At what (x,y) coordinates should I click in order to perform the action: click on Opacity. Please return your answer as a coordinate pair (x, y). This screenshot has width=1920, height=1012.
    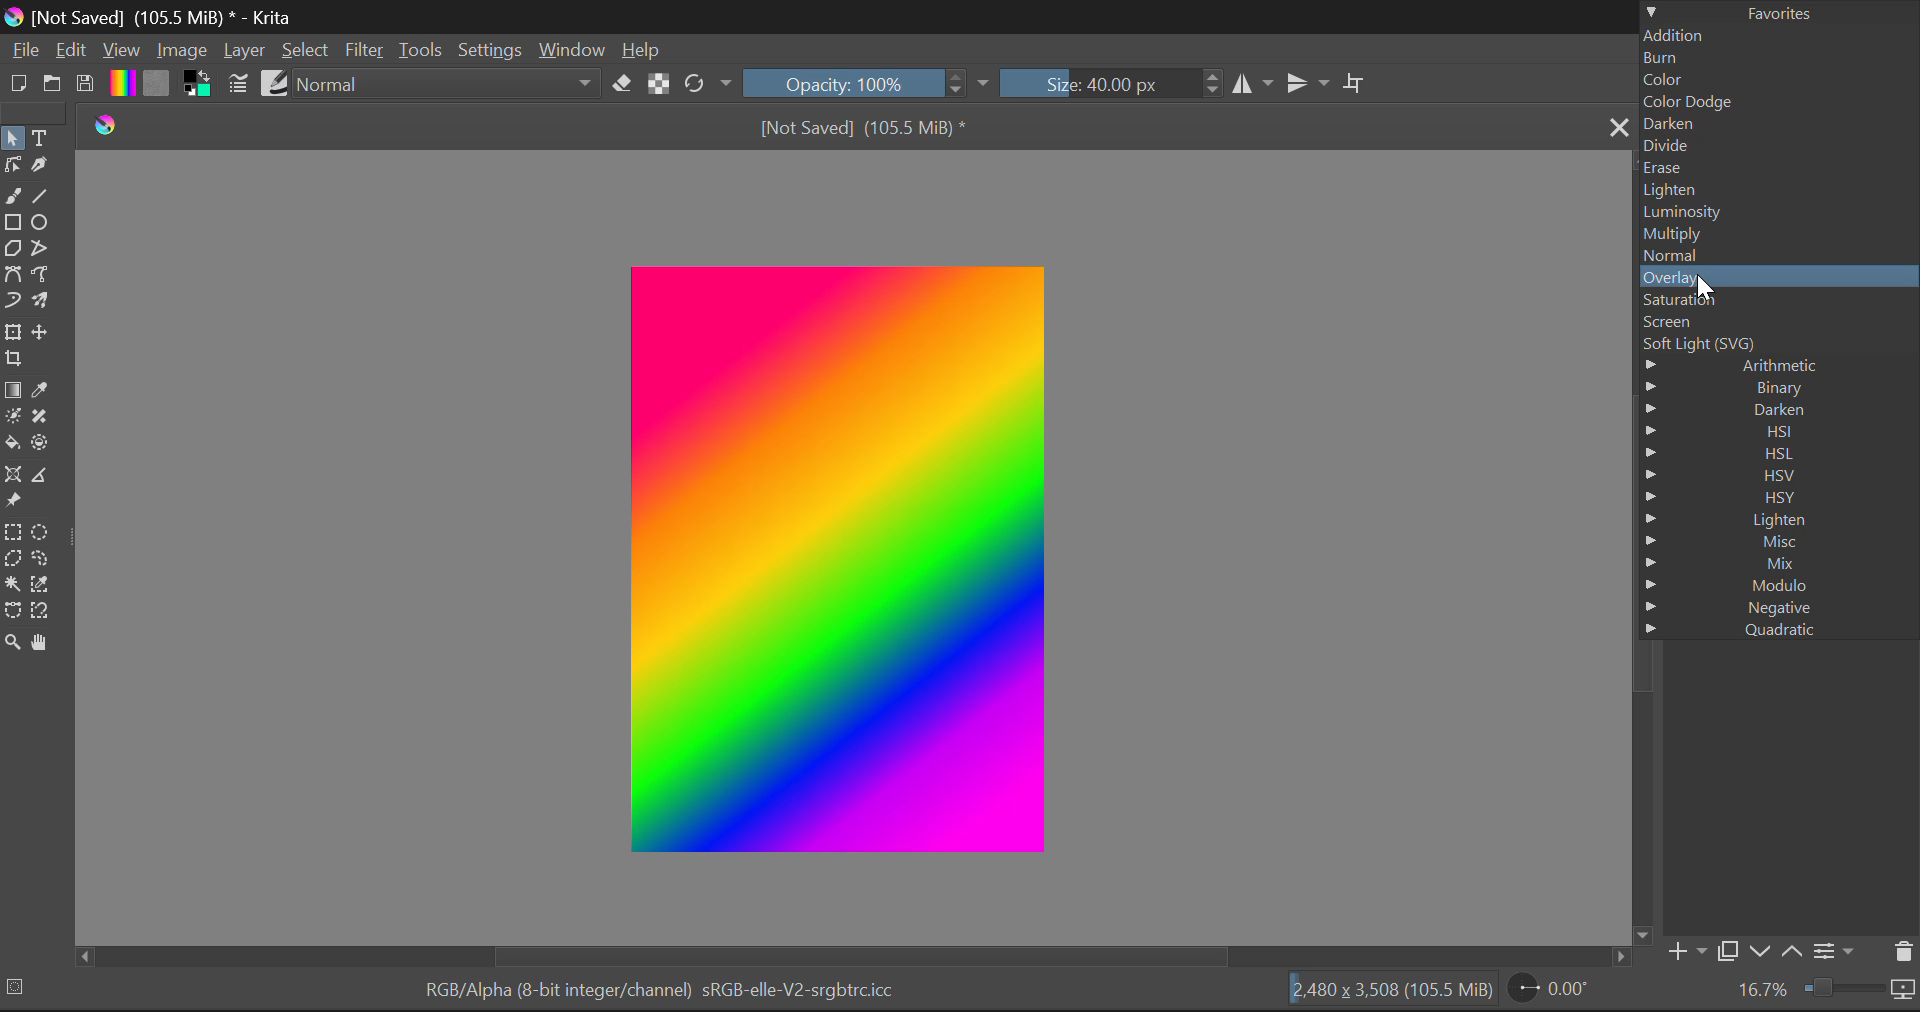
    Looking at the image, I should click on (842, 84).